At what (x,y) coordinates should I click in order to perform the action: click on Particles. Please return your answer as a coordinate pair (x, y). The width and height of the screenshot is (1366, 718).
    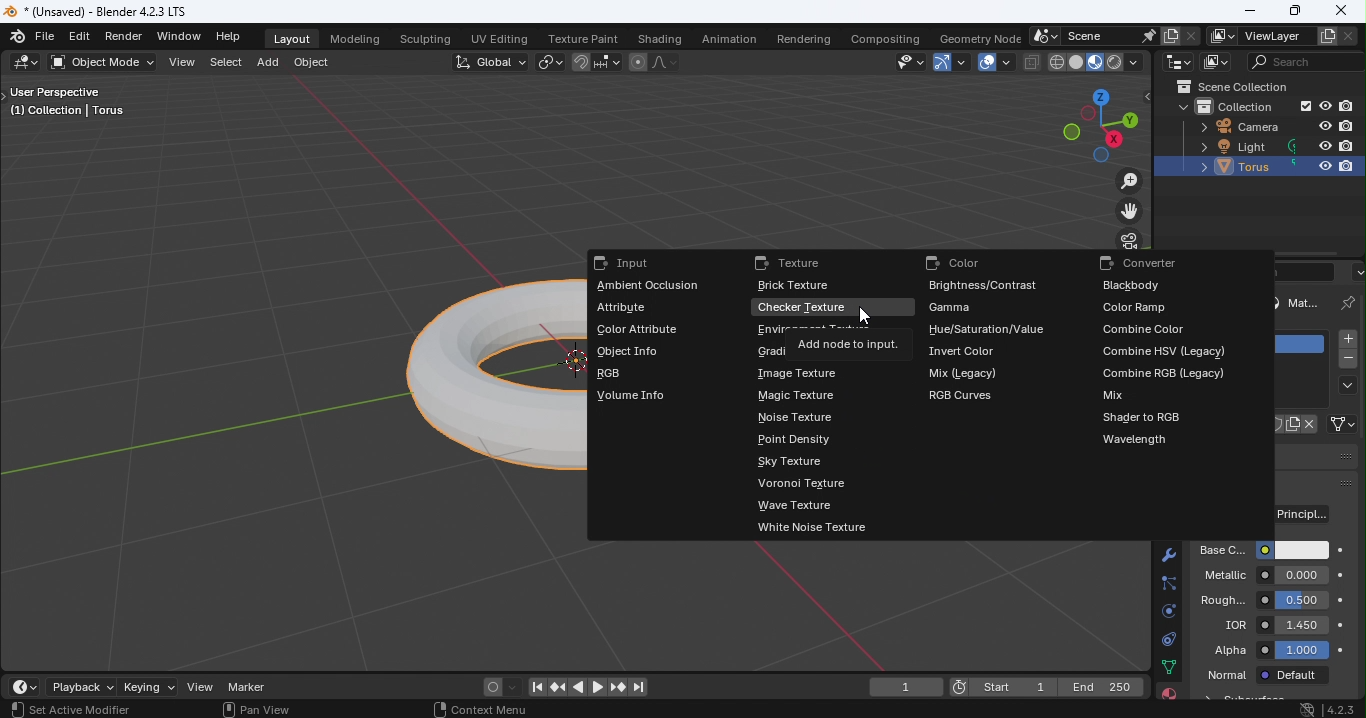
    Looking at the image, I should click on (1171, 584).